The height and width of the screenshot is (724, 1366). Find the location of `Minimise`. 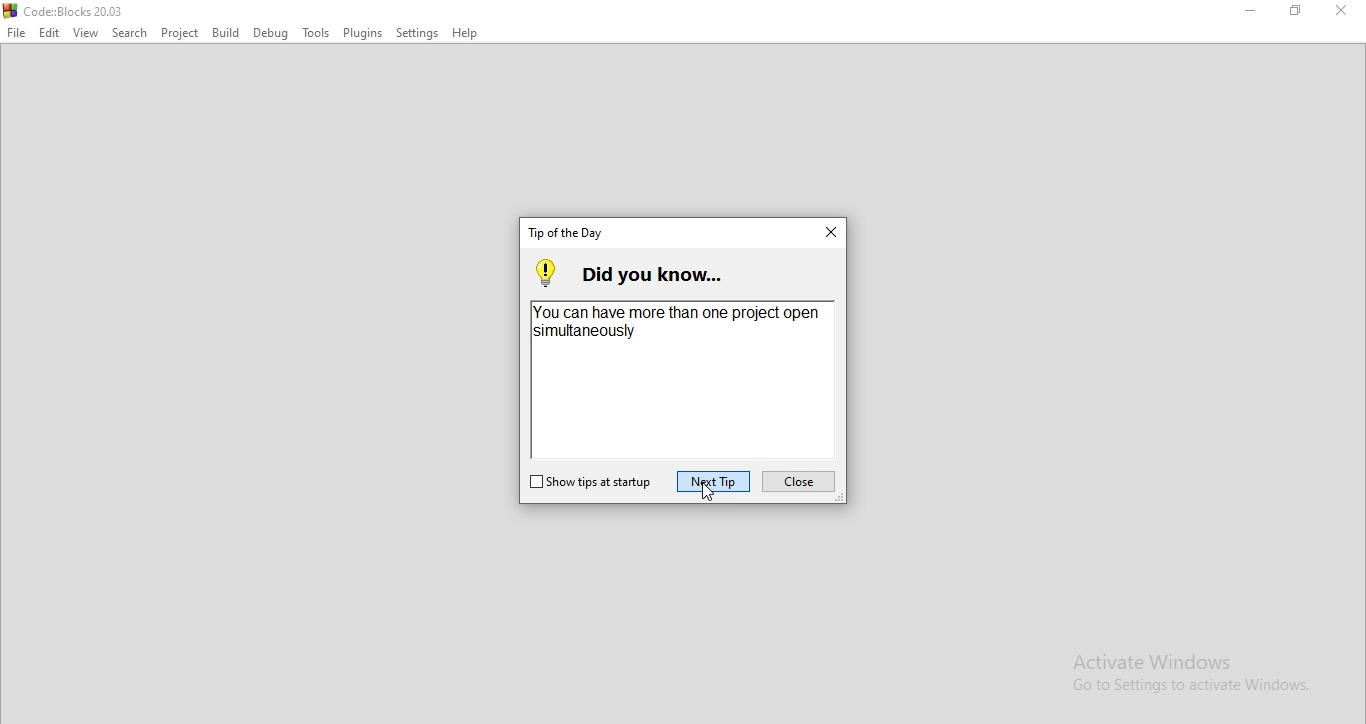

Minimise is located at coordinates (1248, 10).